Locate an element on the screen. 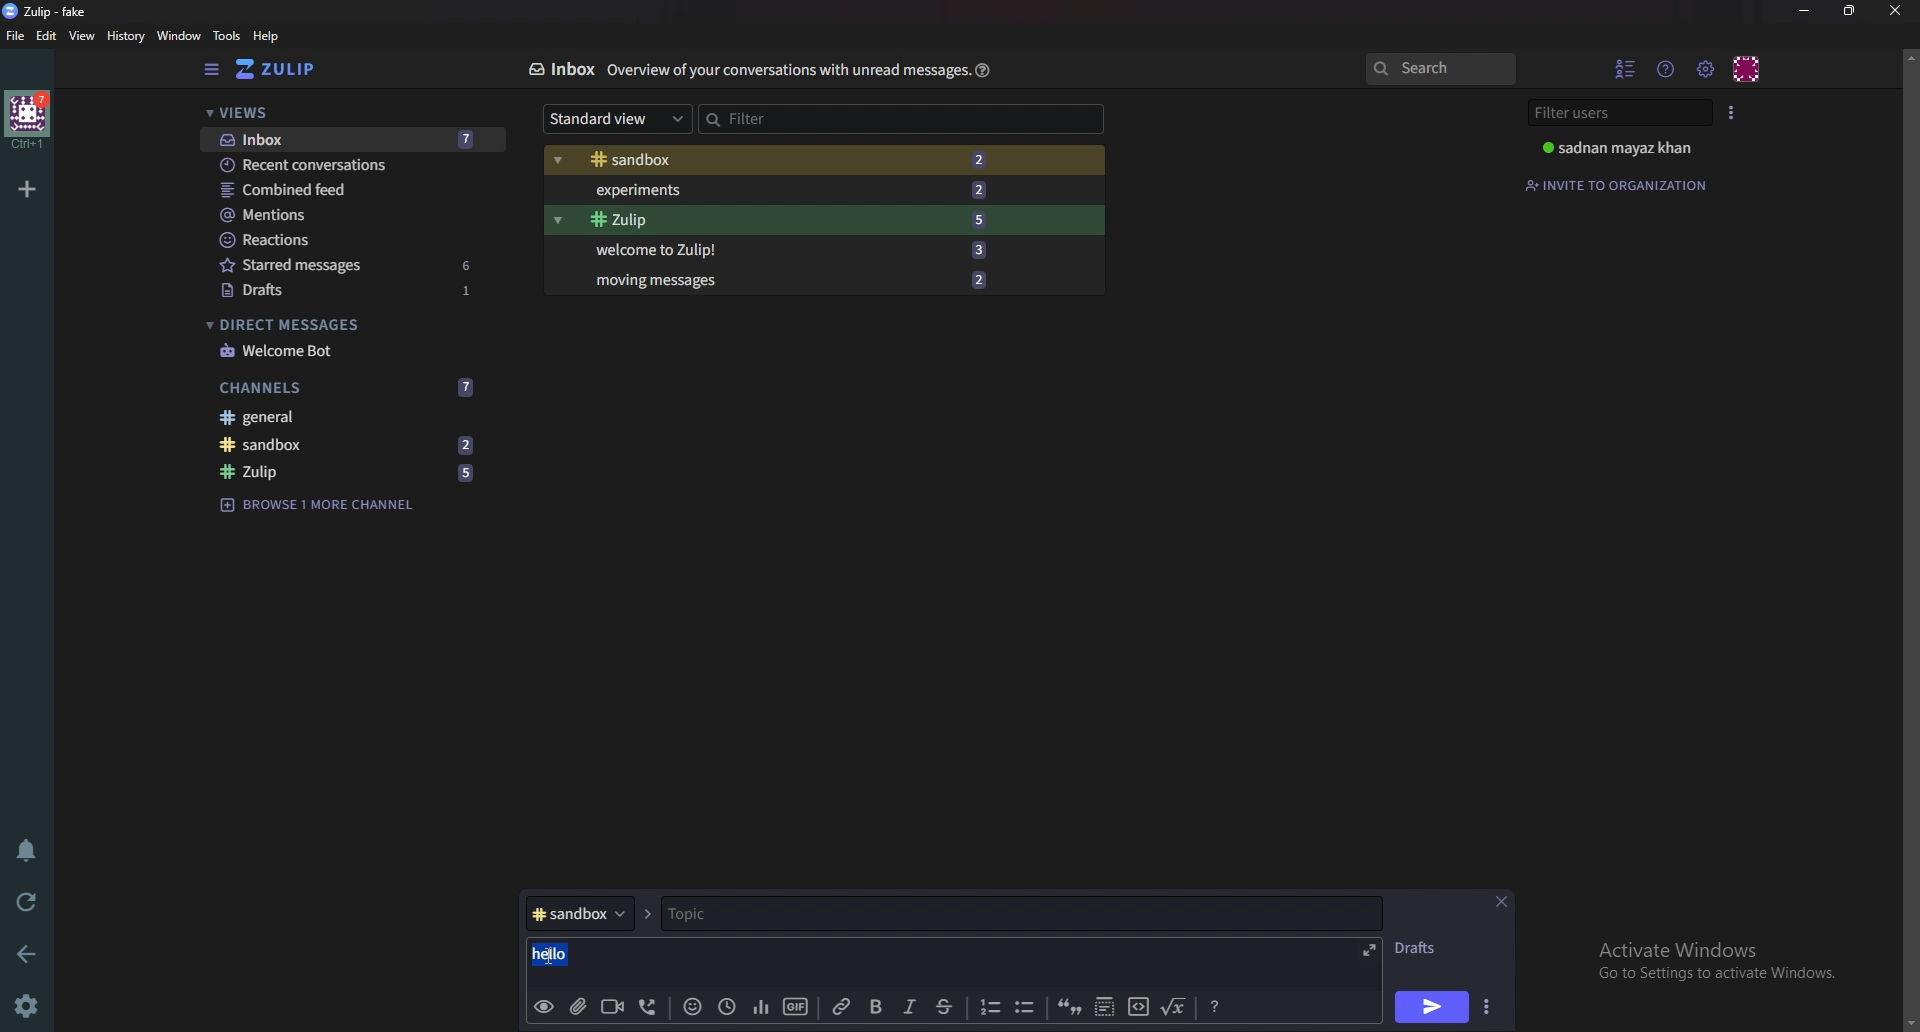 This screenshot has height=1032, width=1920. send is located at coordinates (1430, 1008).